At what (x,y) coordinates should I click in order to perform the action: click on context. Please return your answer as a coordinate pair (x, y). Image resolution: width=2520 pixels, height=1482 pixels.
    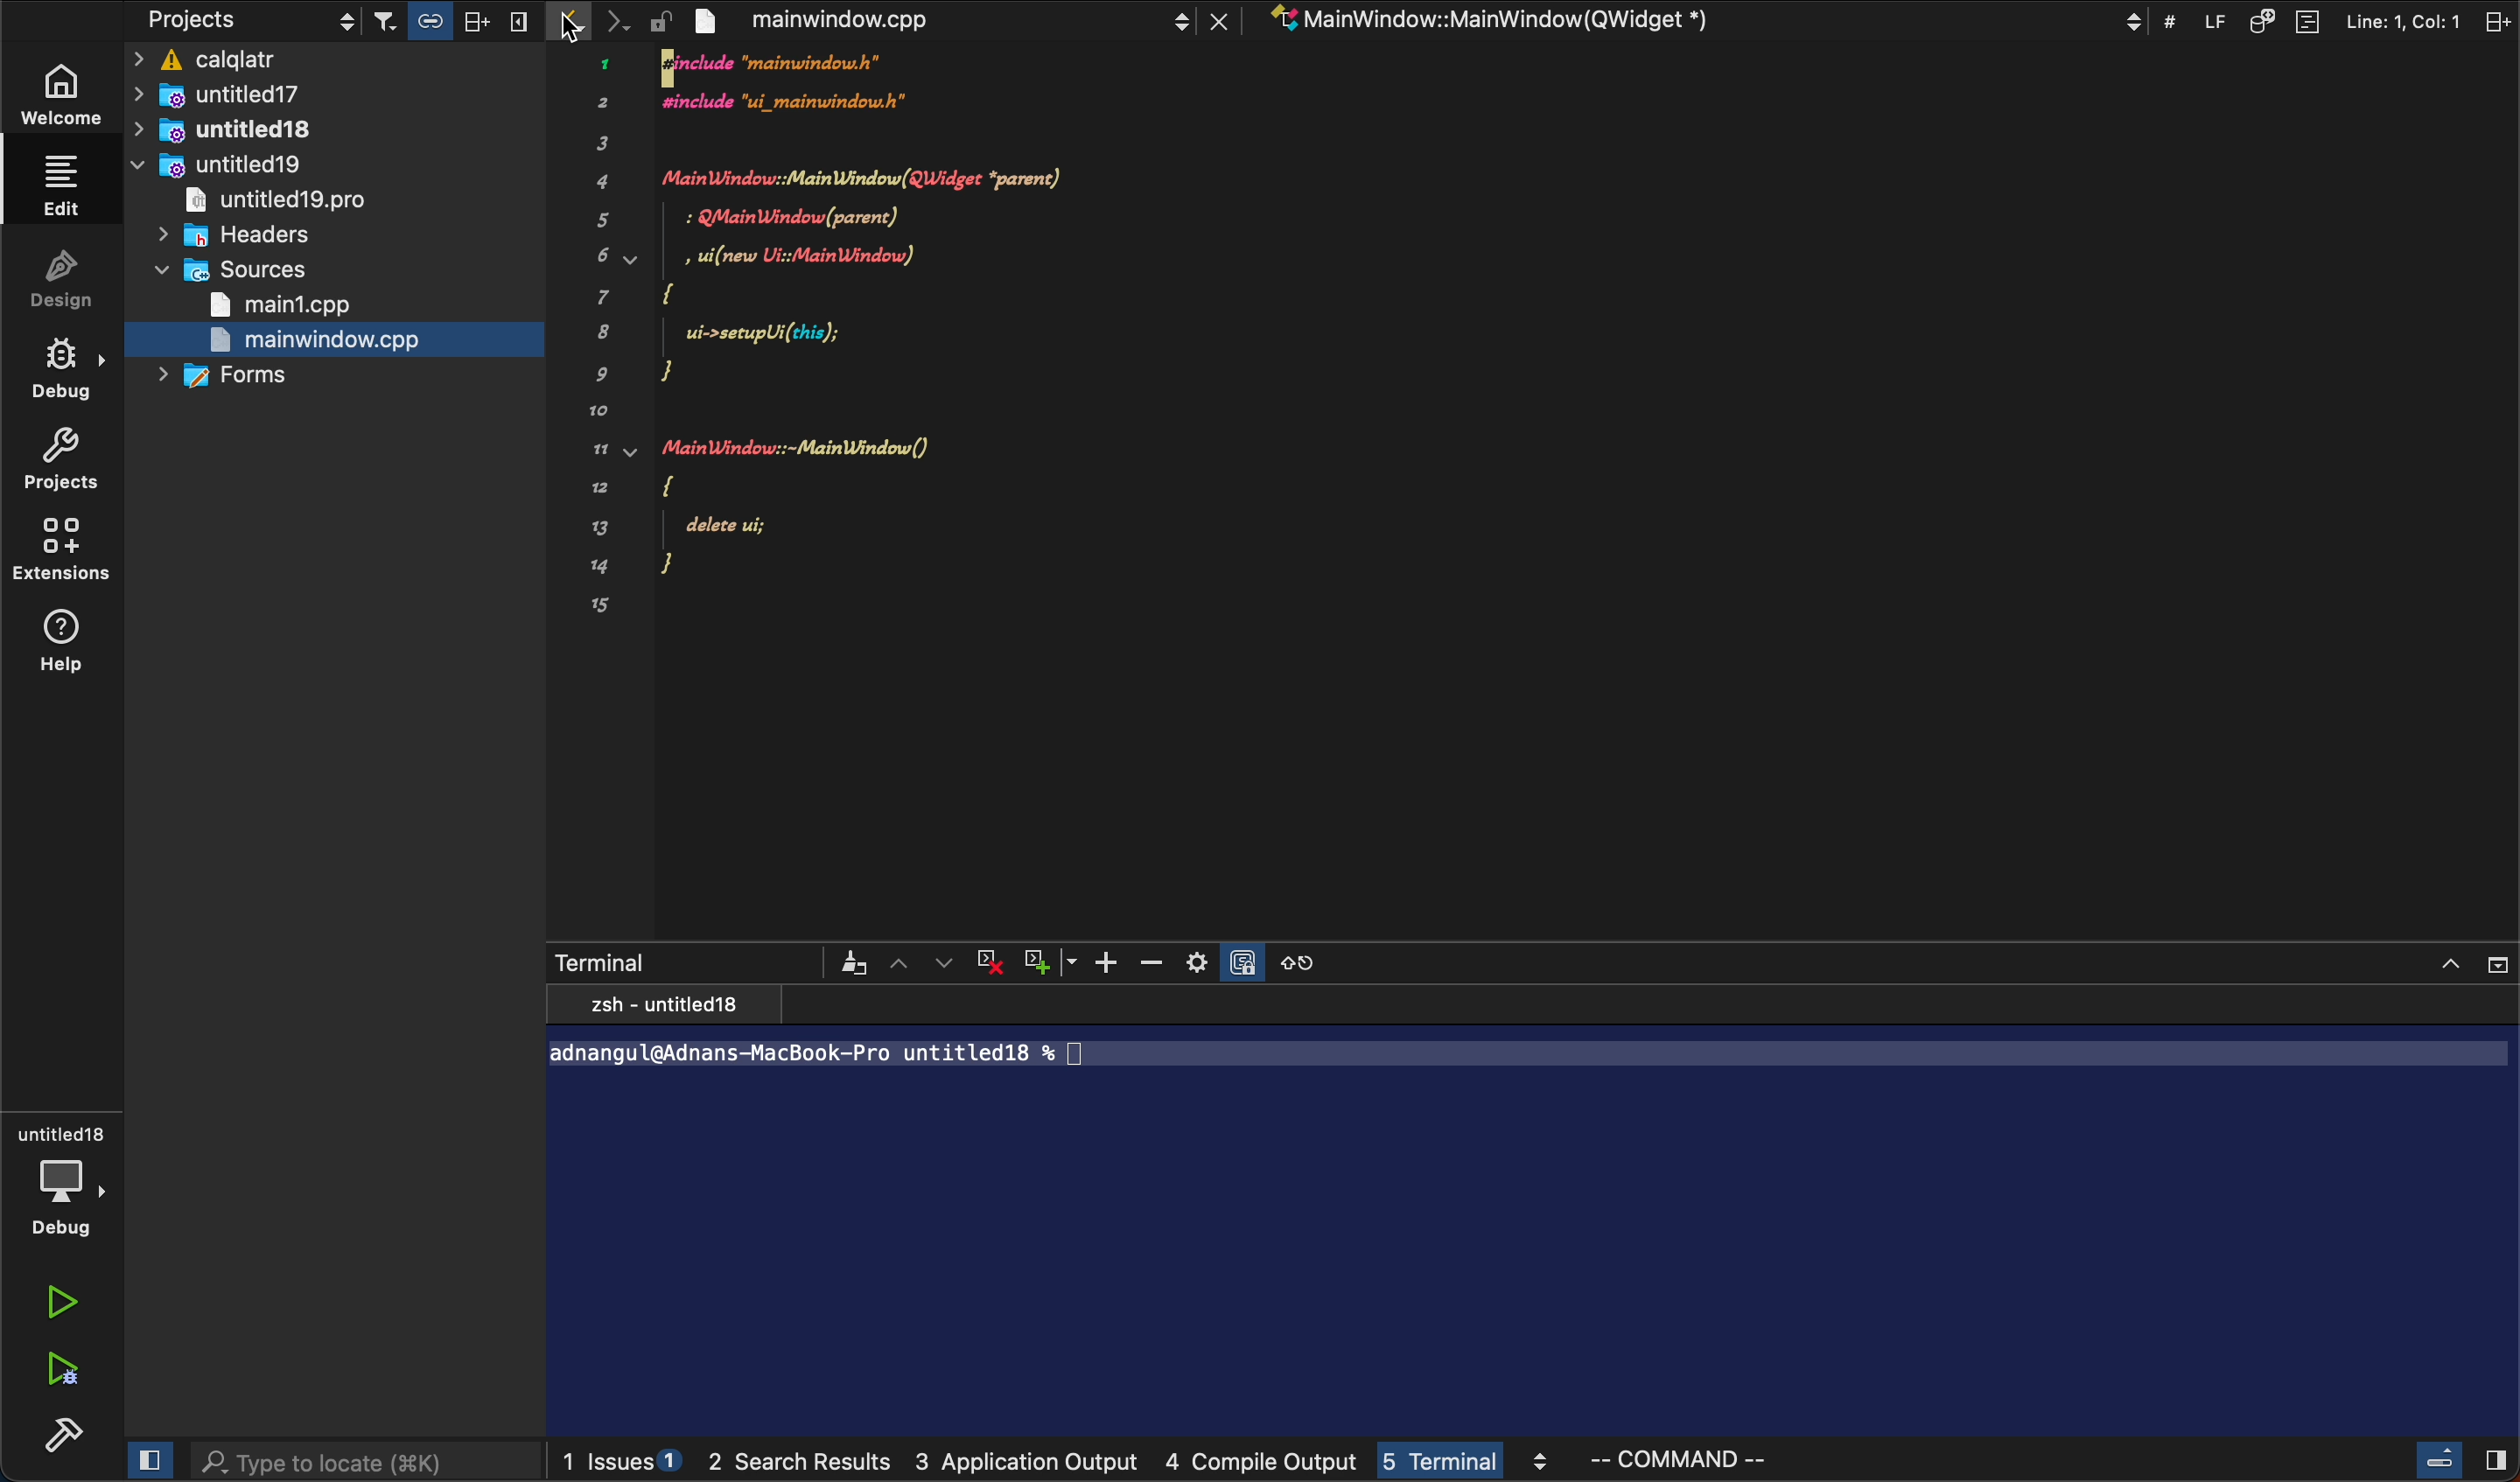
    Looking at the image, I should click on (1698, 20).